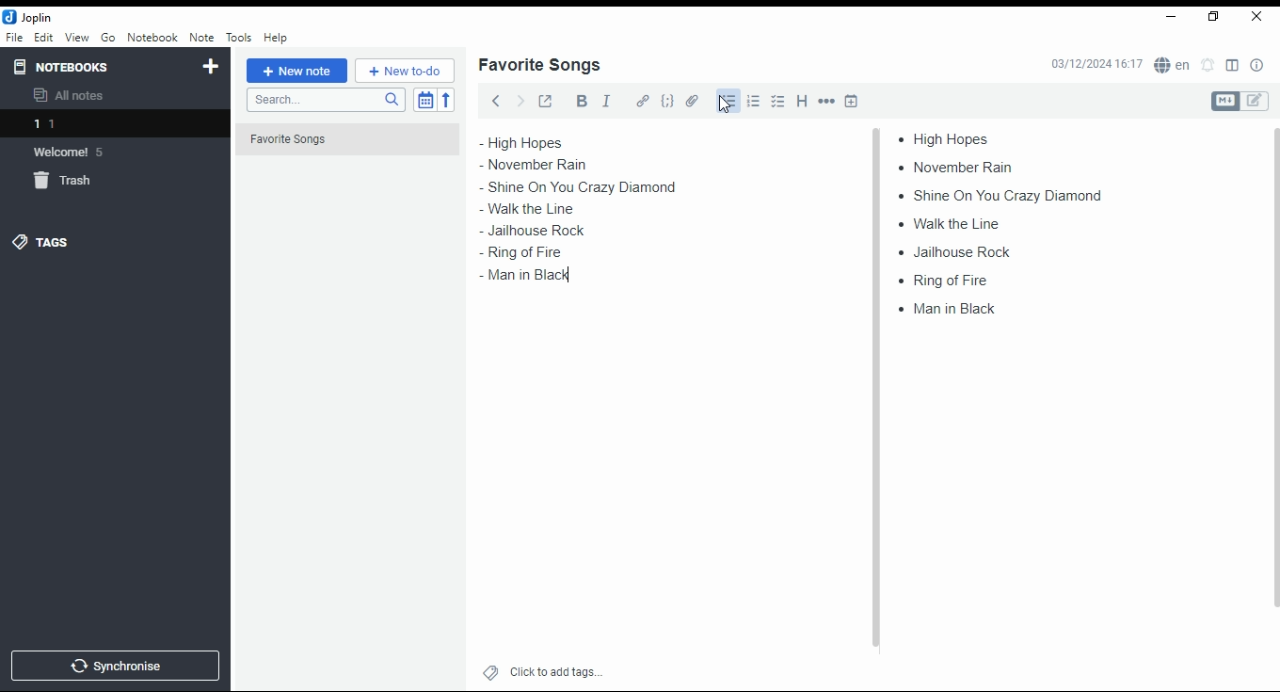 Image resolution: width=1280 pixels, height=692 pixels. Describe the element at coordinates (275, 38) in the screenshot. I see `help` at that location.